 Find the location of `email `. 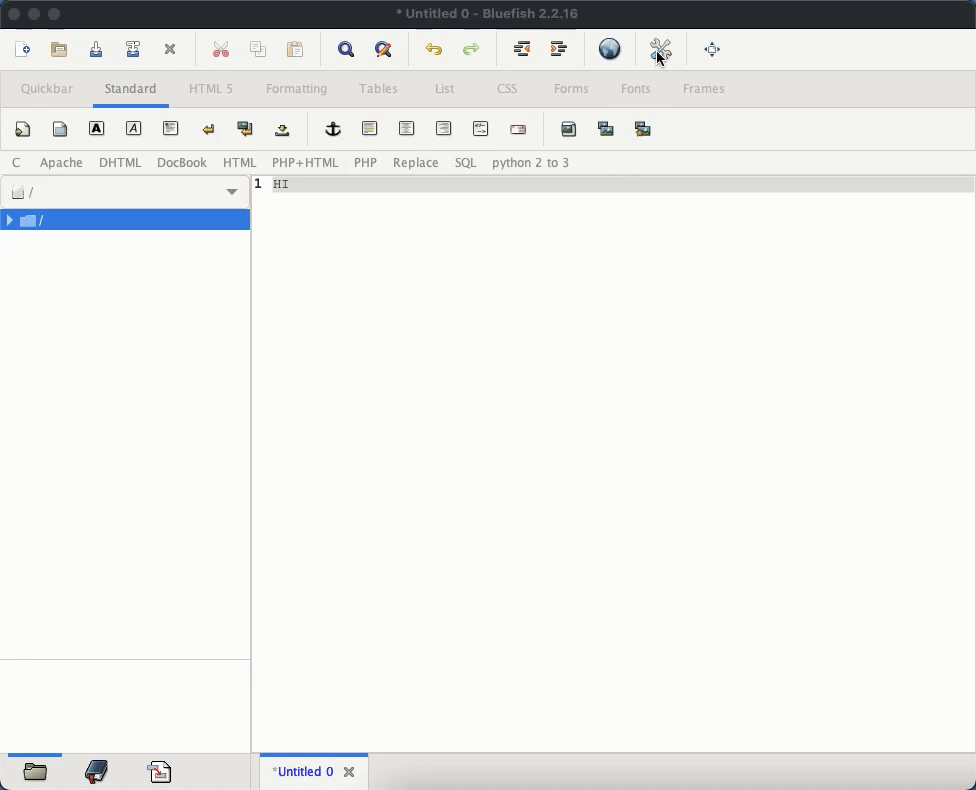

email  is located at coordinates (520, 130).